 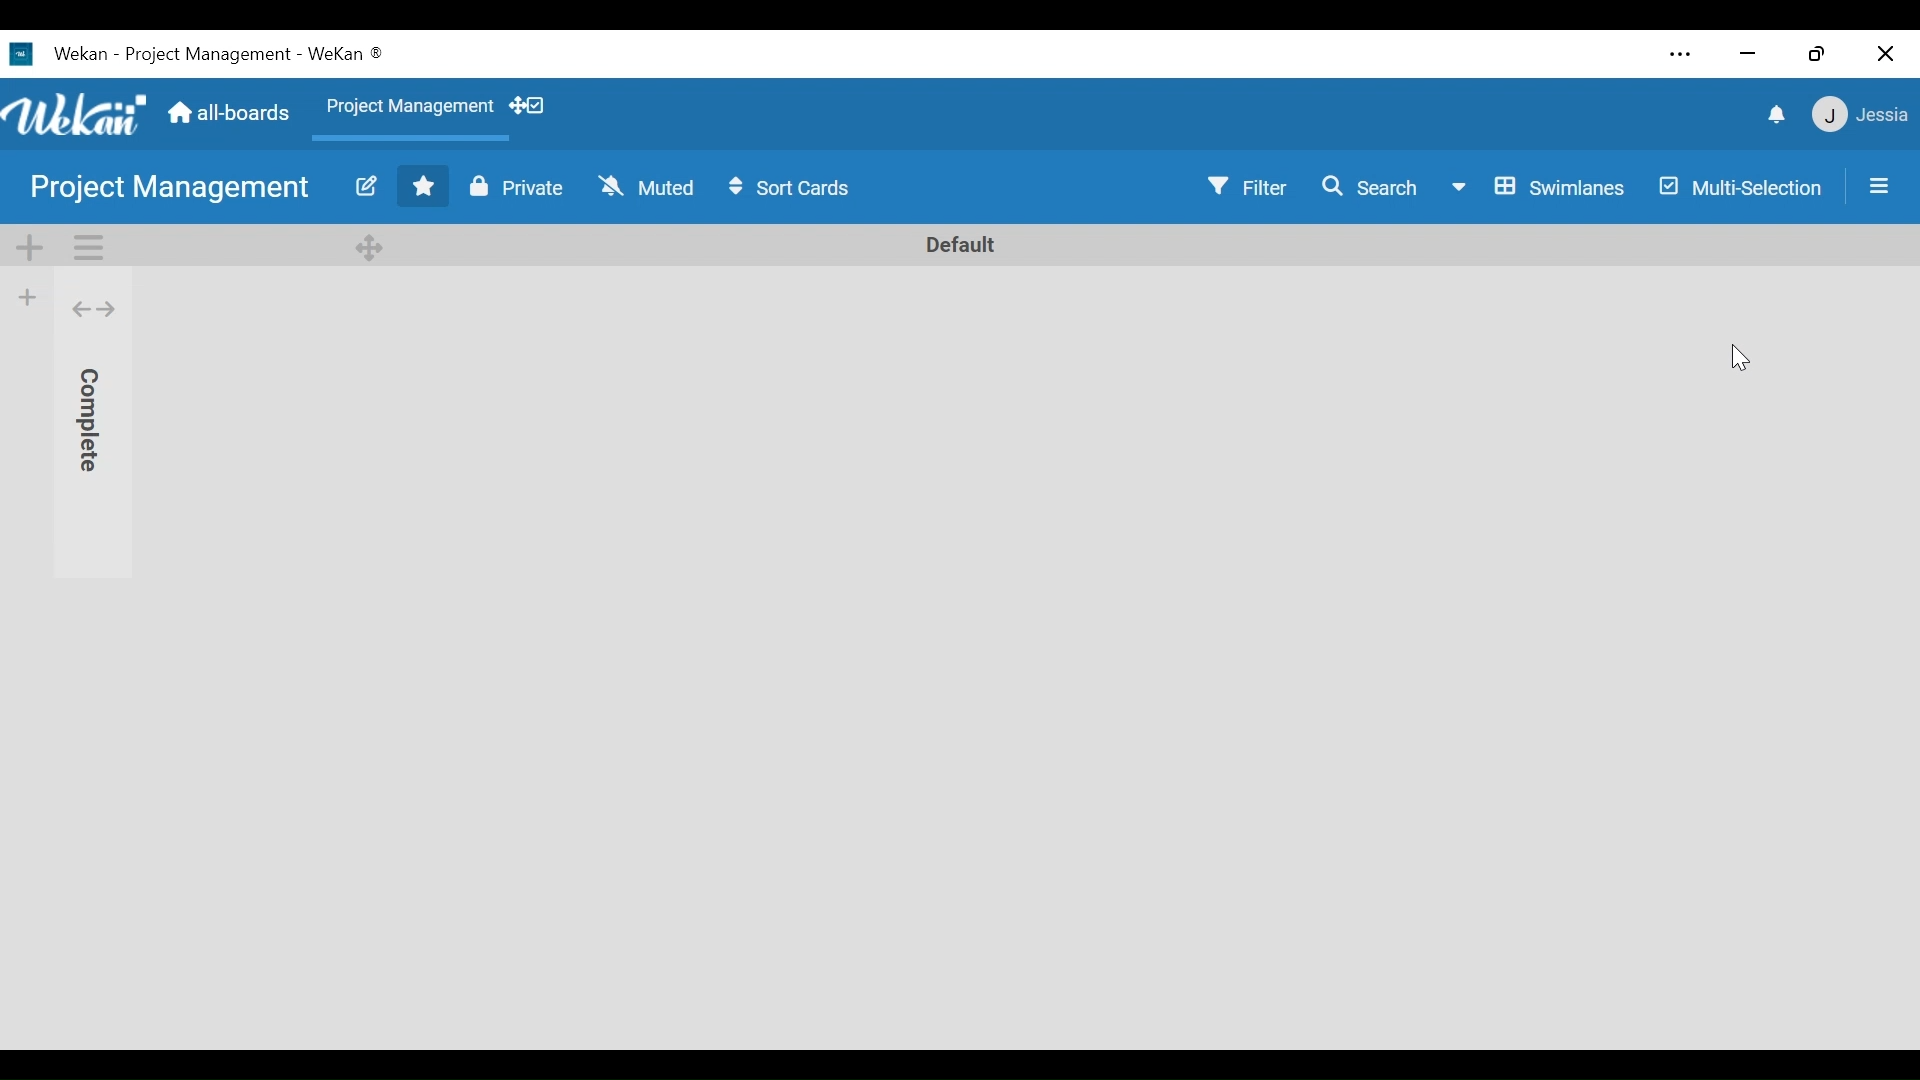 What do you see at coordinates (29, 246) in the screenshot?
I see `Add Swimlane` at bounding box center [29, 246].